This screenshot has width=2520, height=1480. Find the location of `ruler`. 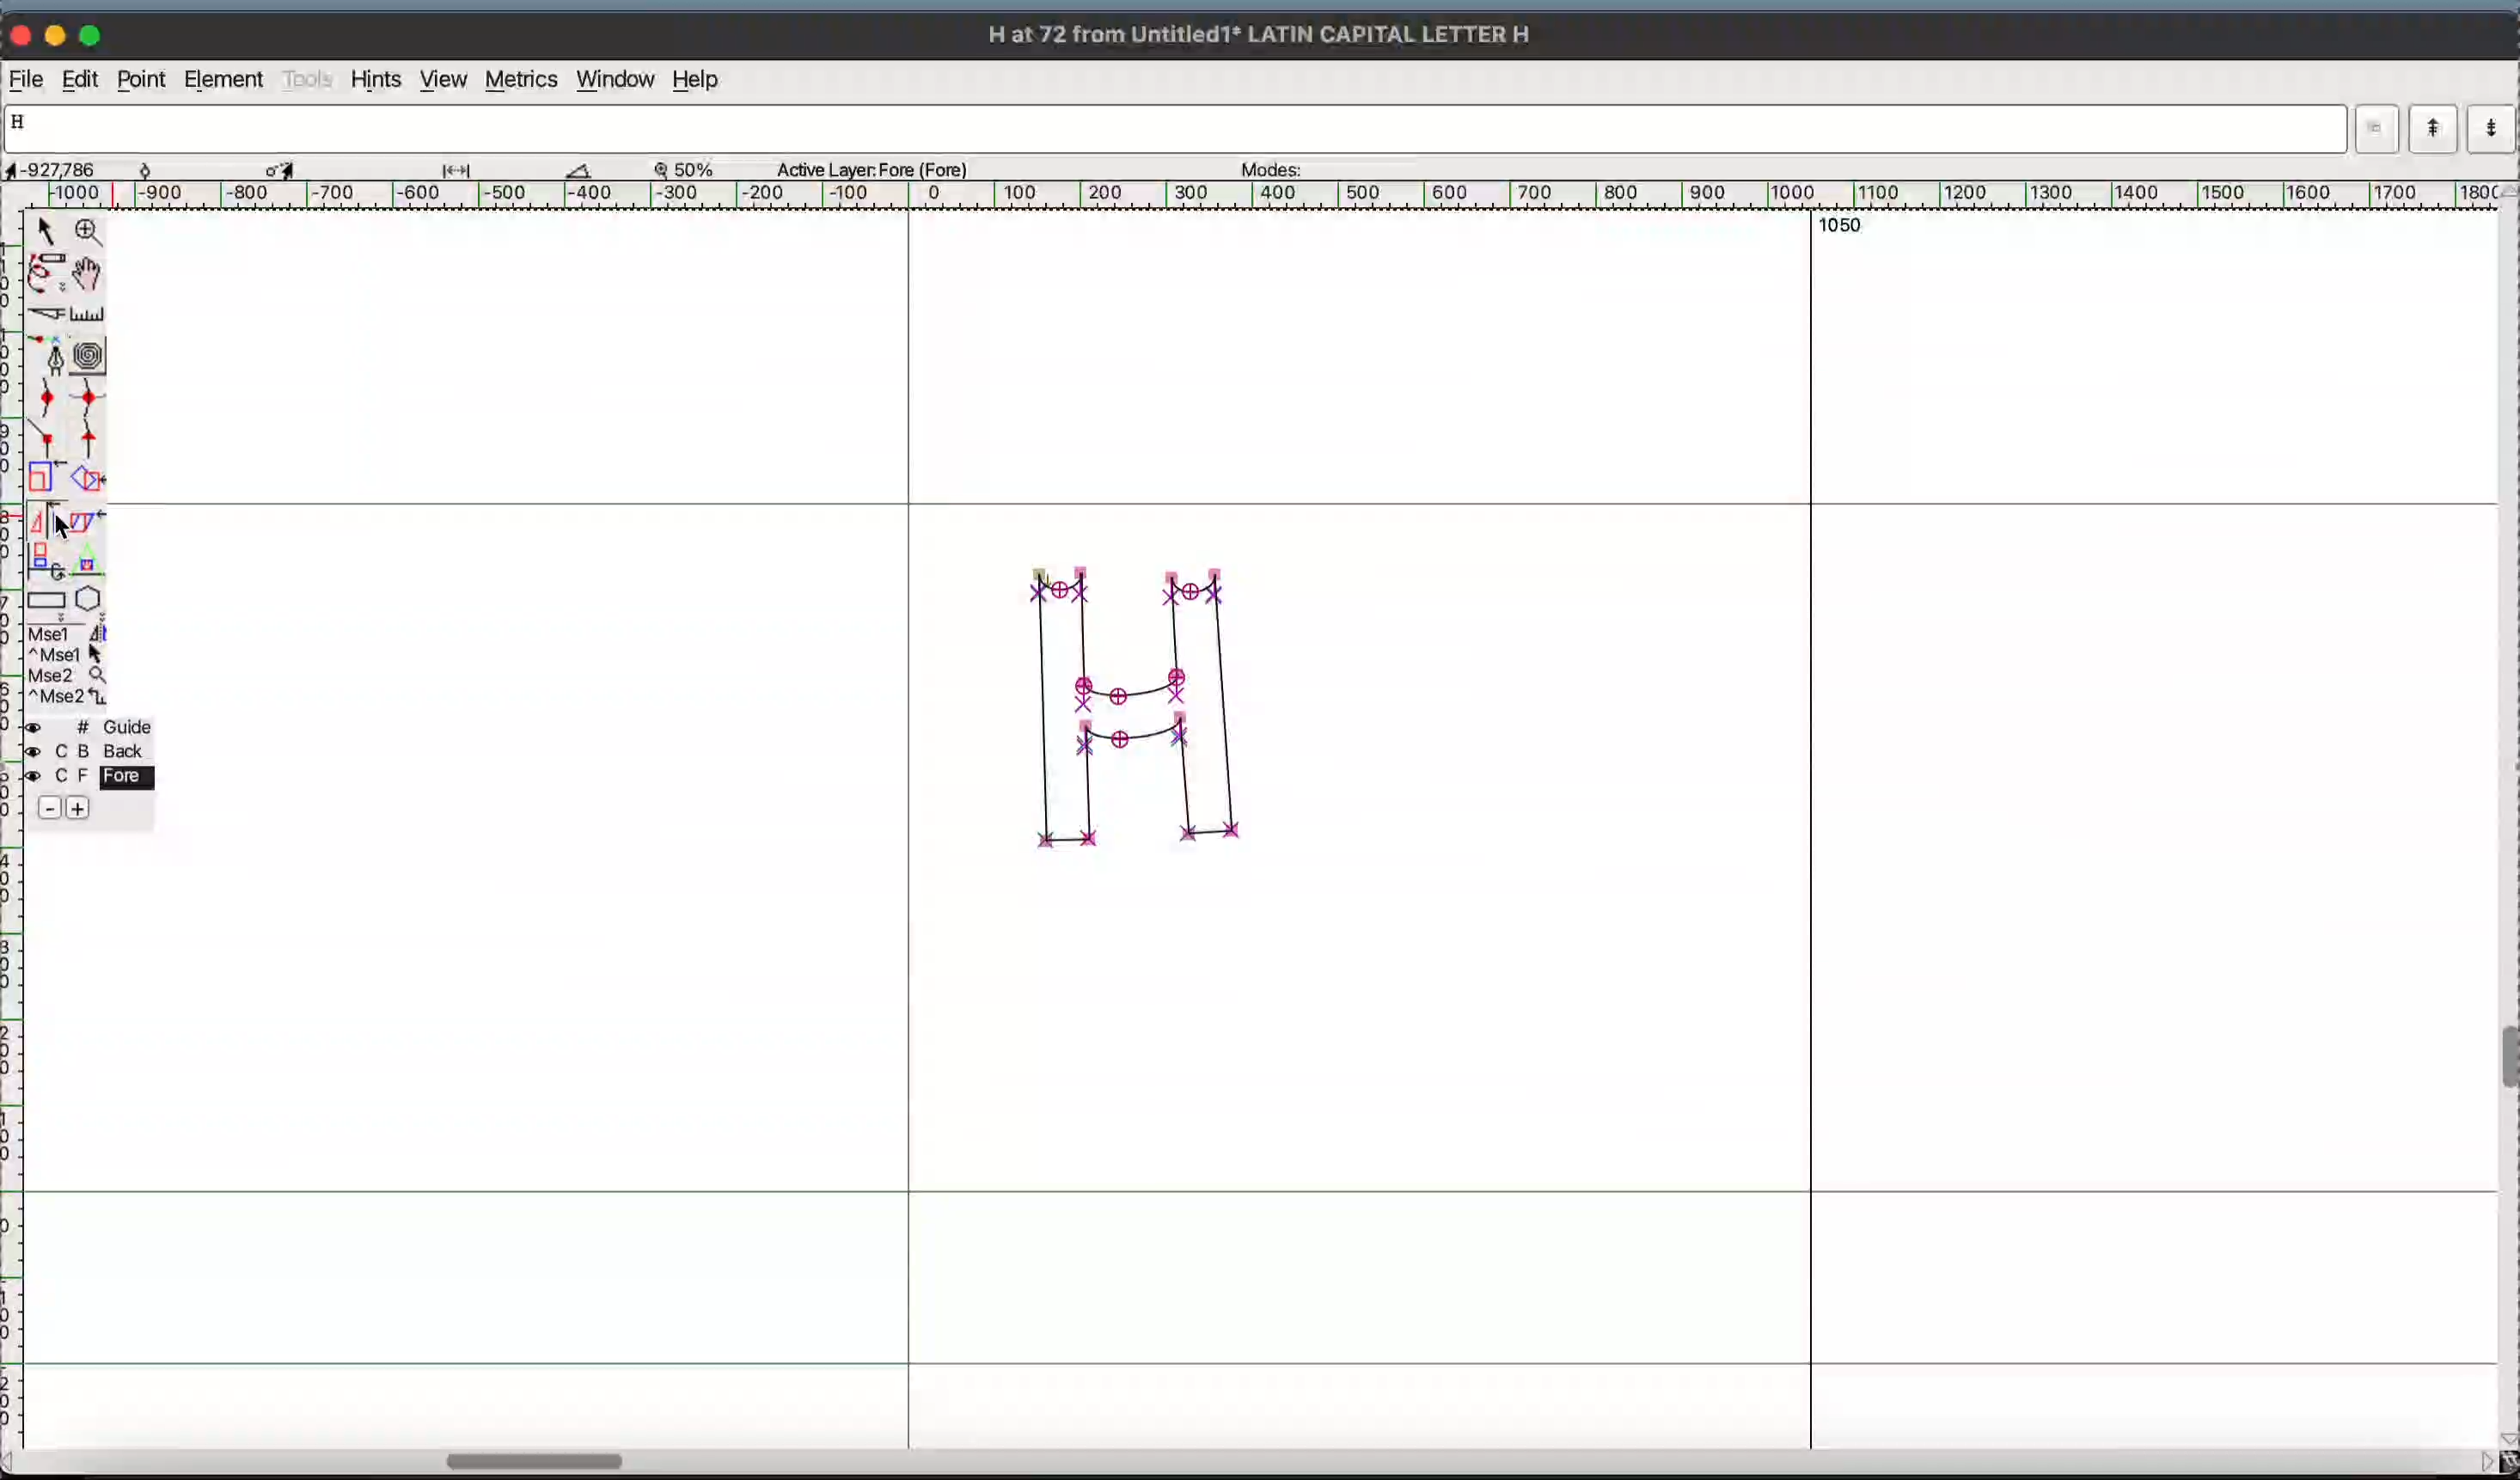

ruler is located at coordinates (18, 1142).